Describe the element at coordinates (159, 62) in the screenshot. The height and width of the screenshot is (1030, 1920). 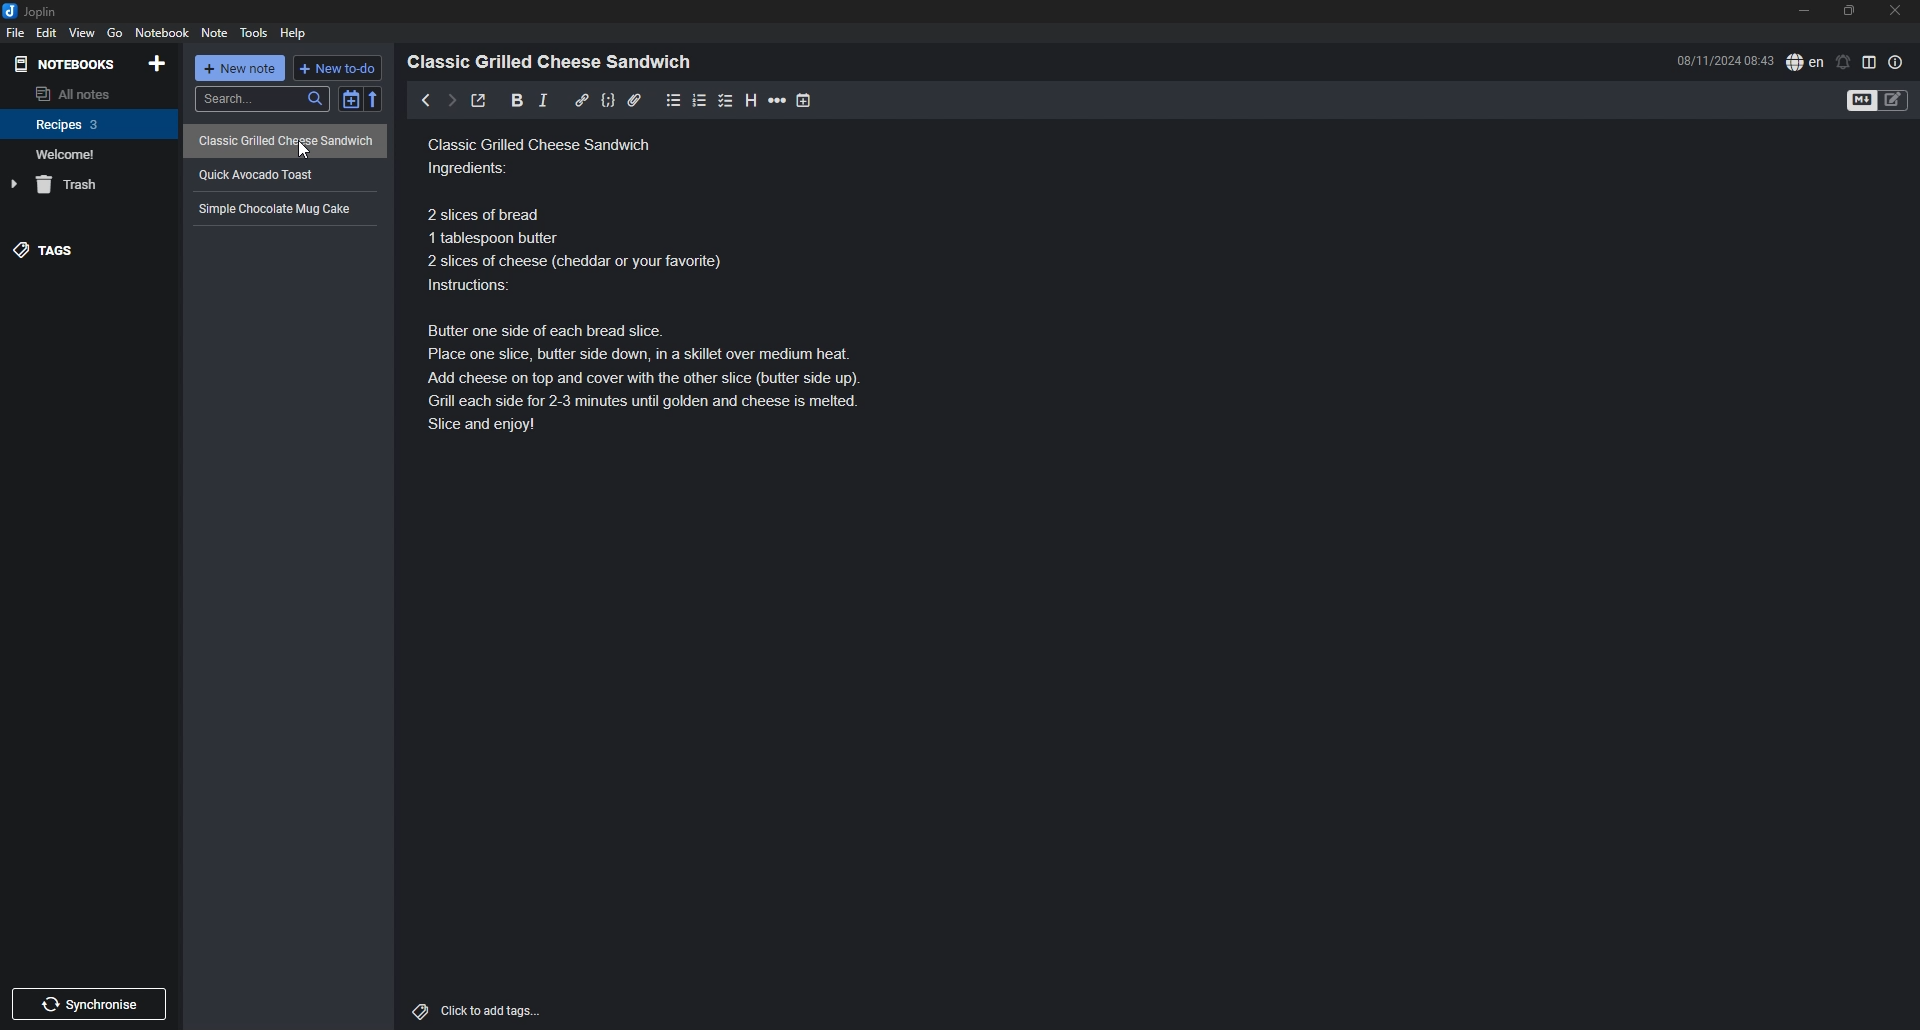
I see `add notebook` at that location.